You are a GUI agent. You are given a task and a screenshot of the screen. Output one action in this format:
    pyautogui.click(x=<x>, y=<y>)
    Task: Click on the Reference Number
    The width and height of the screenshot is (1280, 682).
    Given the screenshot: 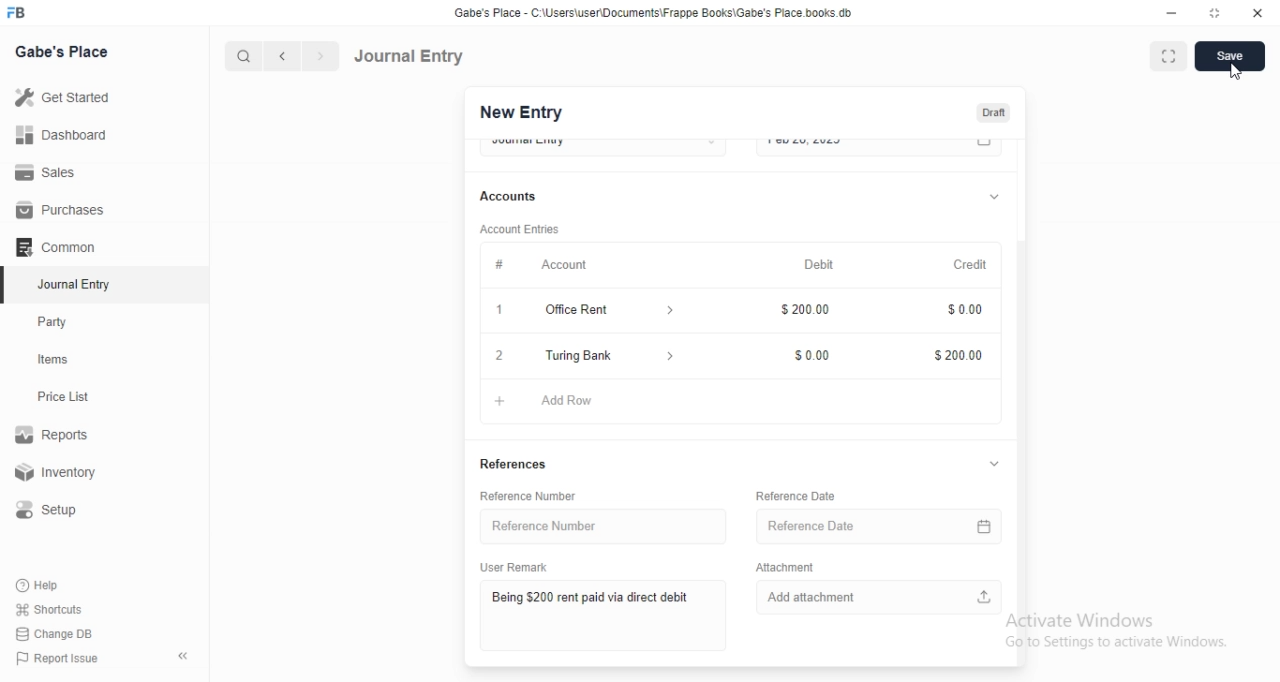 What is the action you would take?
    pyautogui.click(x=538, y=525)
    